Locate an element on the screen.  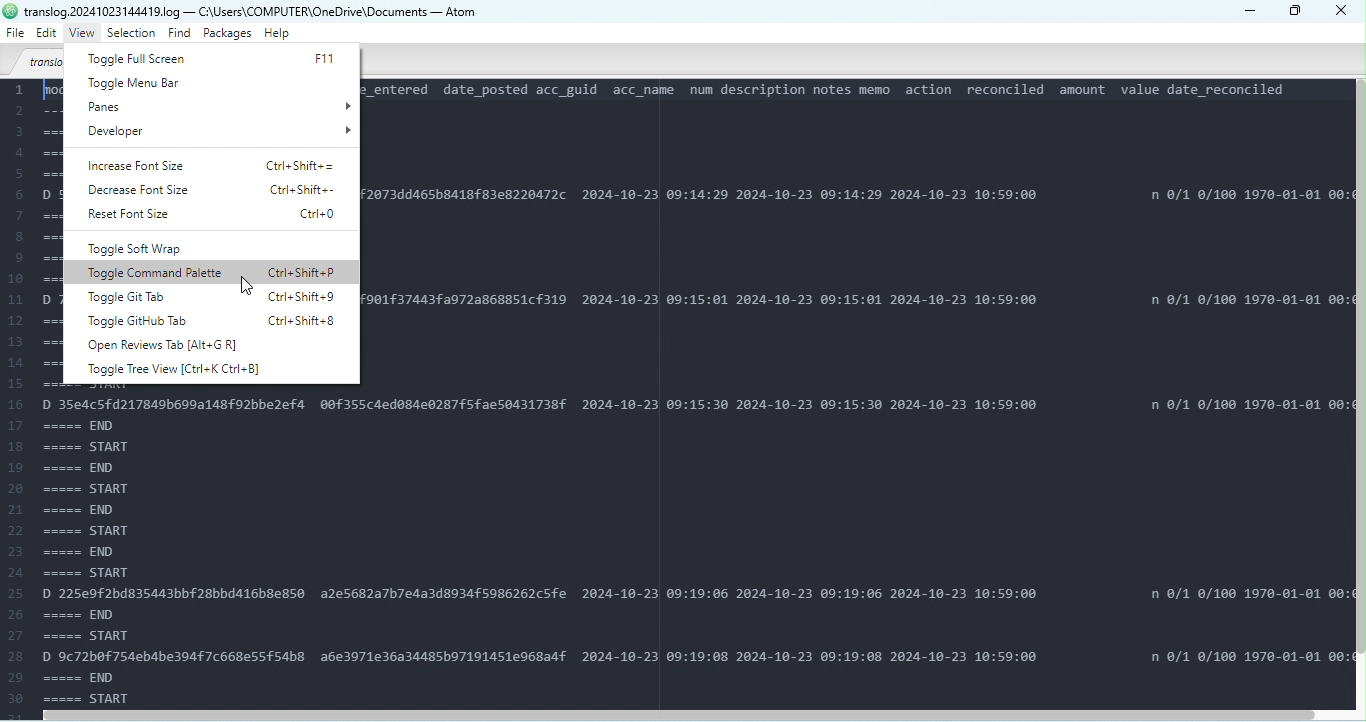
Find is located at coordinates (181, 35).